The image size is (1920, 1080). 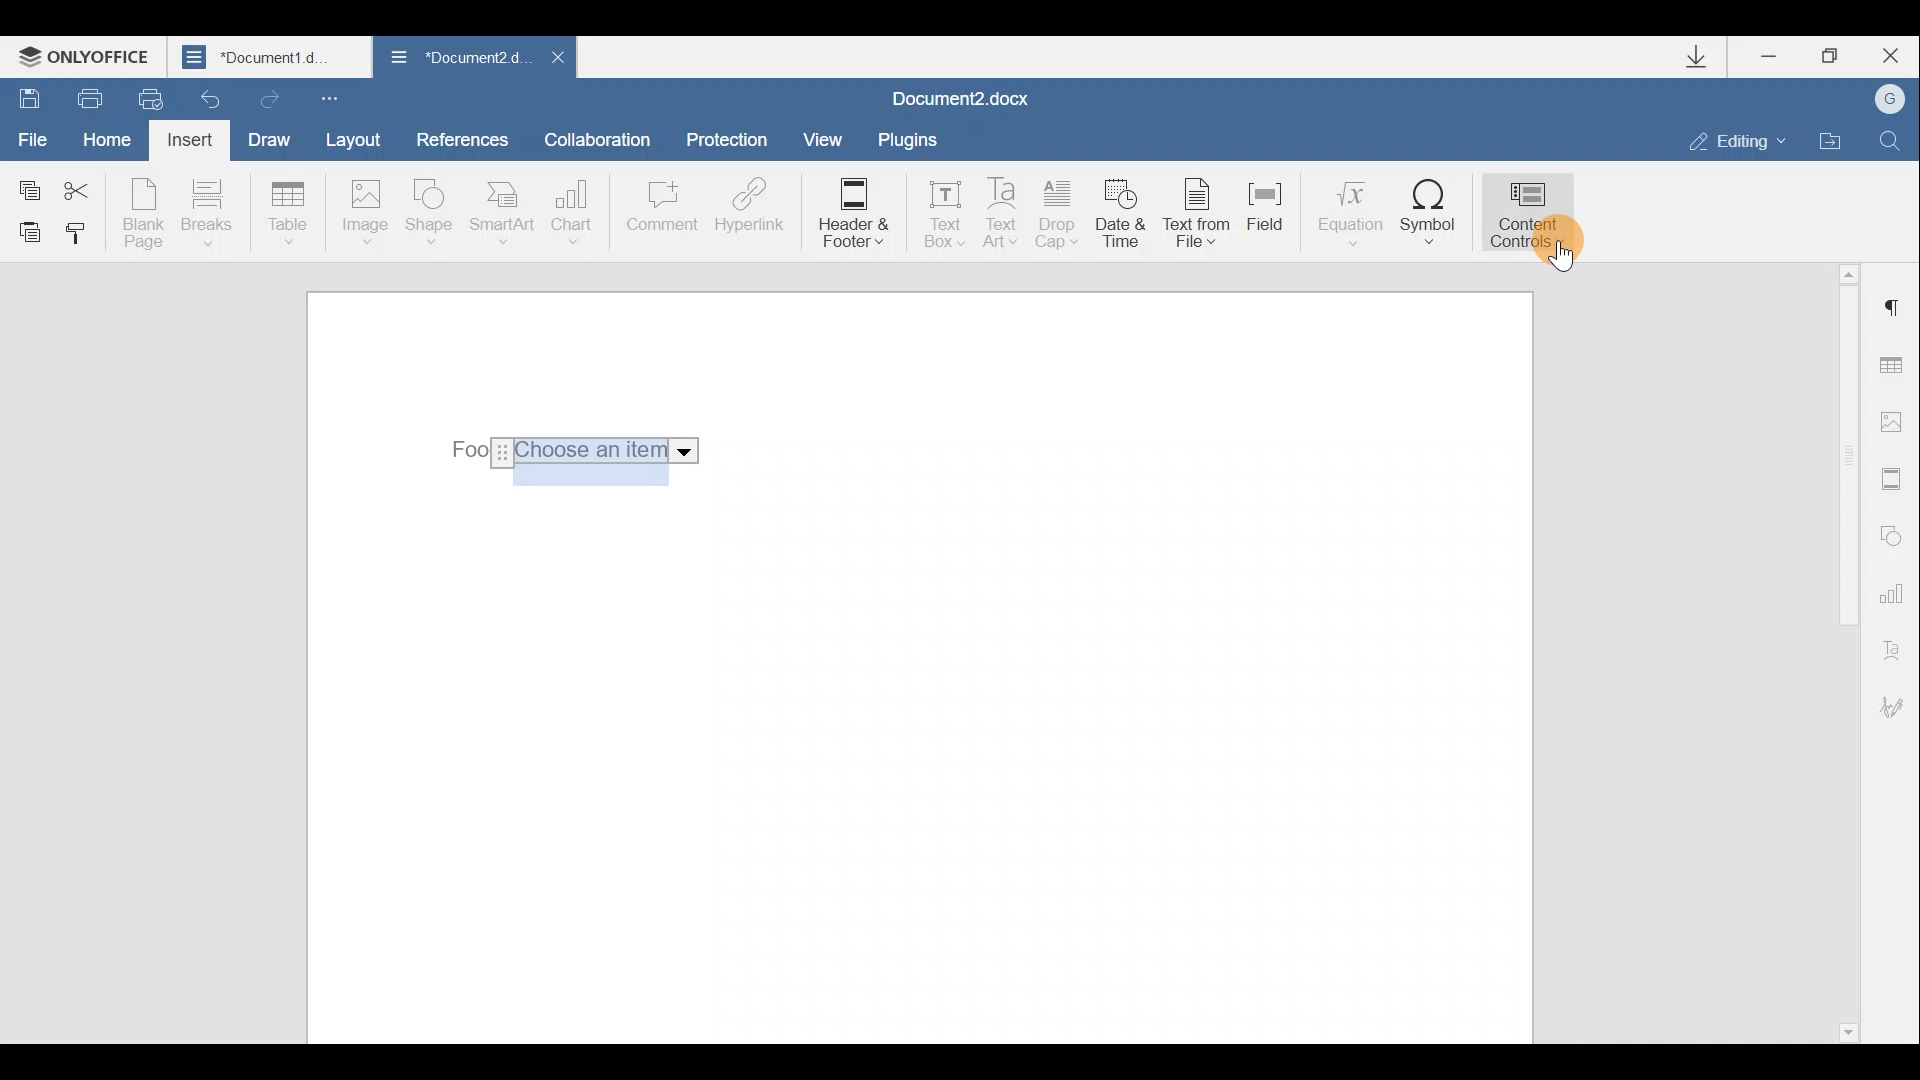 What do you see at coordinates (78, 237) in the screenshot?
I see `Copy style` at bounding box center [78, 237].